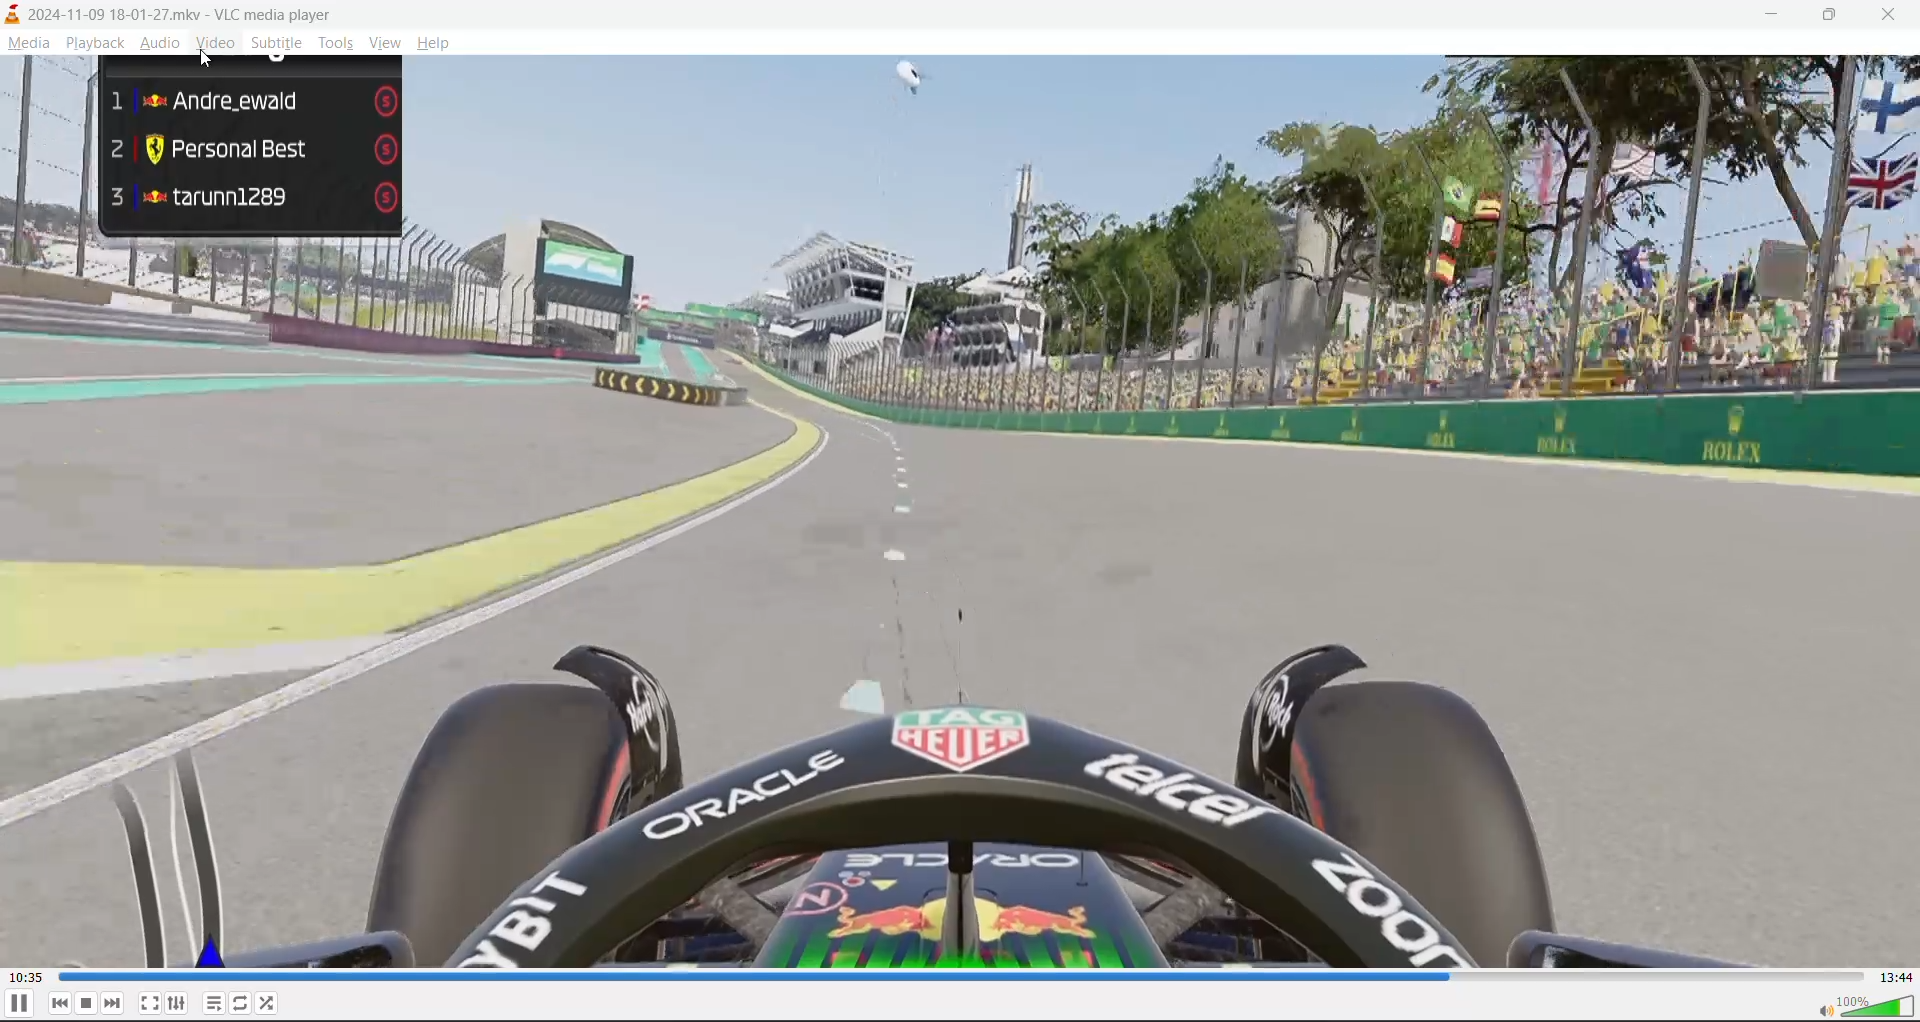  Describe the element at coordinates (25, 975) in the screenshot. I see `current track time` at that location.